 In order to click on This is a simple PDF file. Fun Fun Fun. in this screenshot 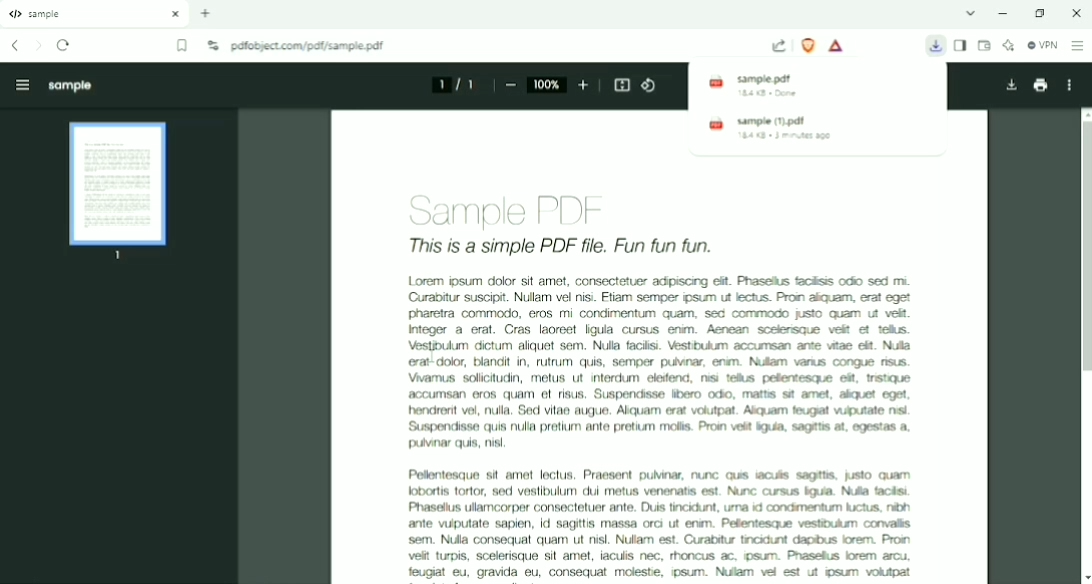, I will do `click(589, 246)`.